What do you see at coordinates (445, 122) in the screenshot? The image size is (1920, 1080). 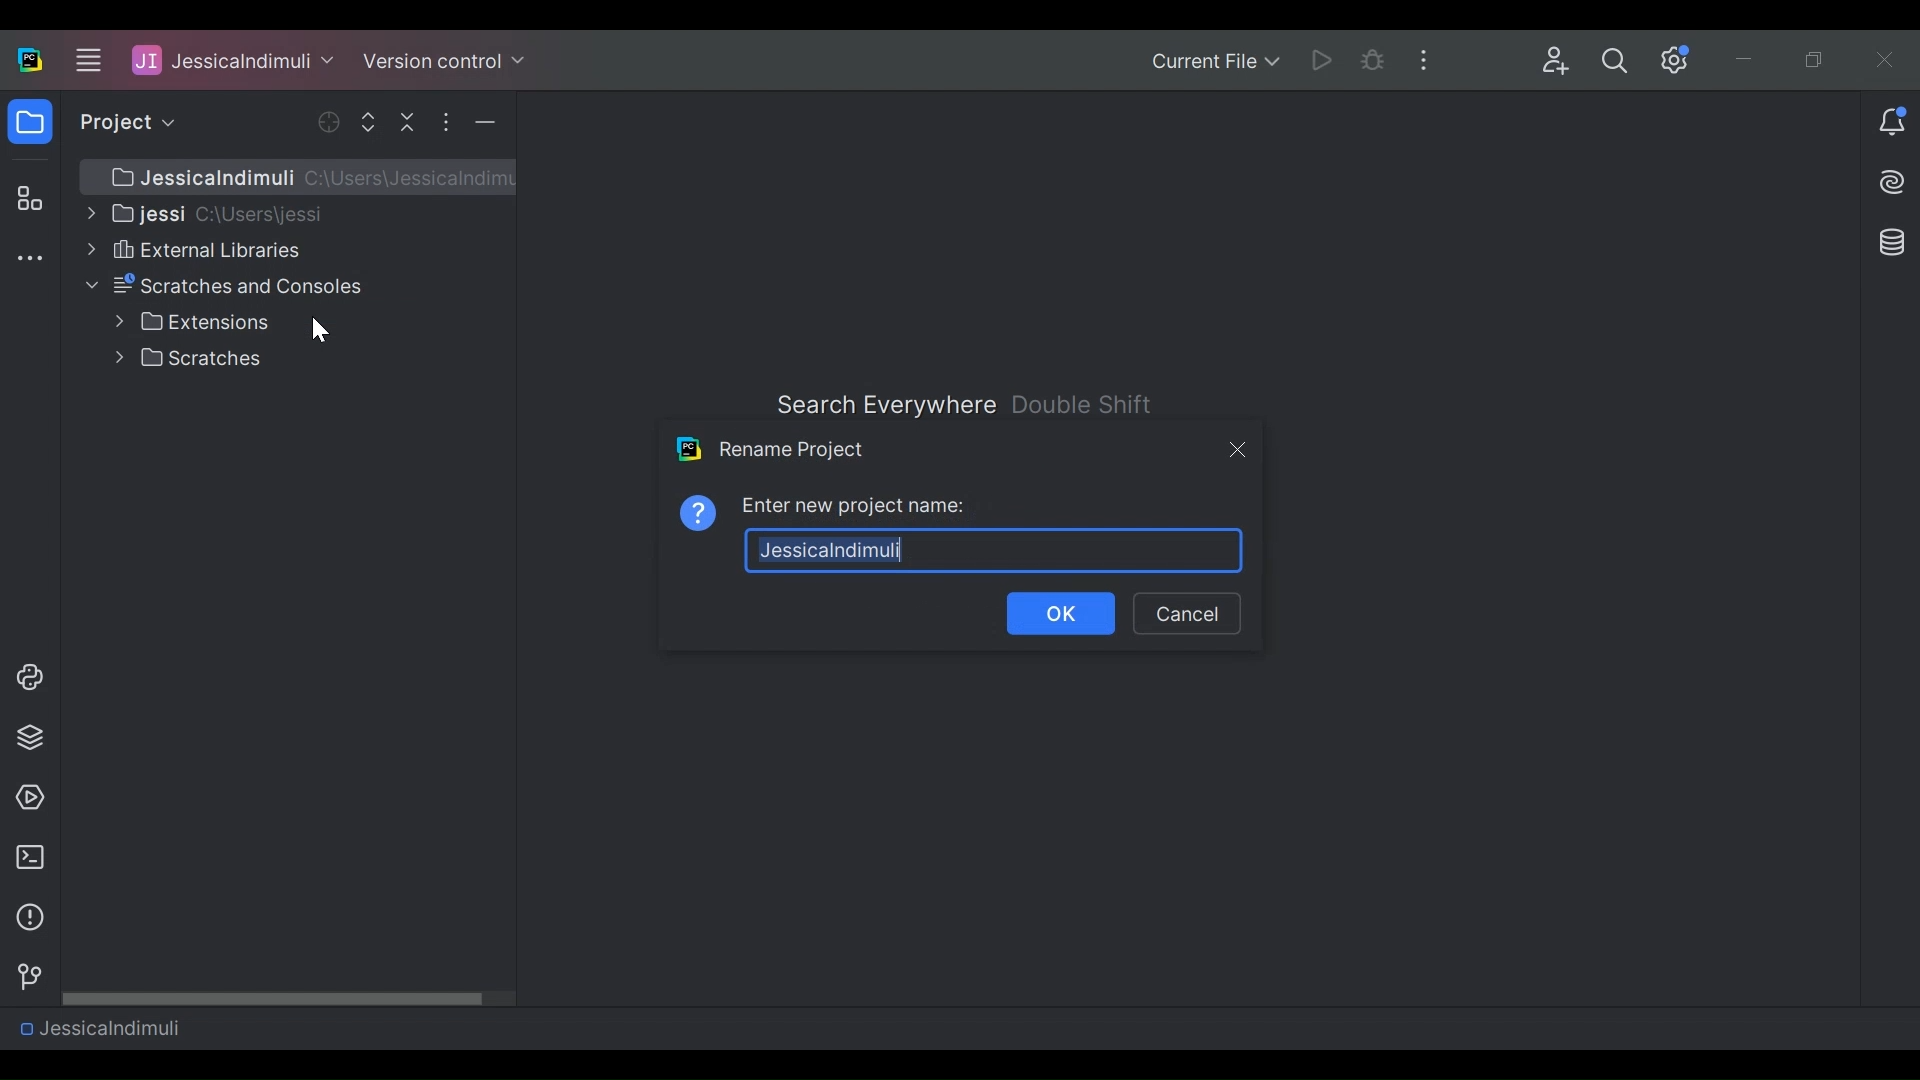 I see `Options` at bounding box center [445, 122].